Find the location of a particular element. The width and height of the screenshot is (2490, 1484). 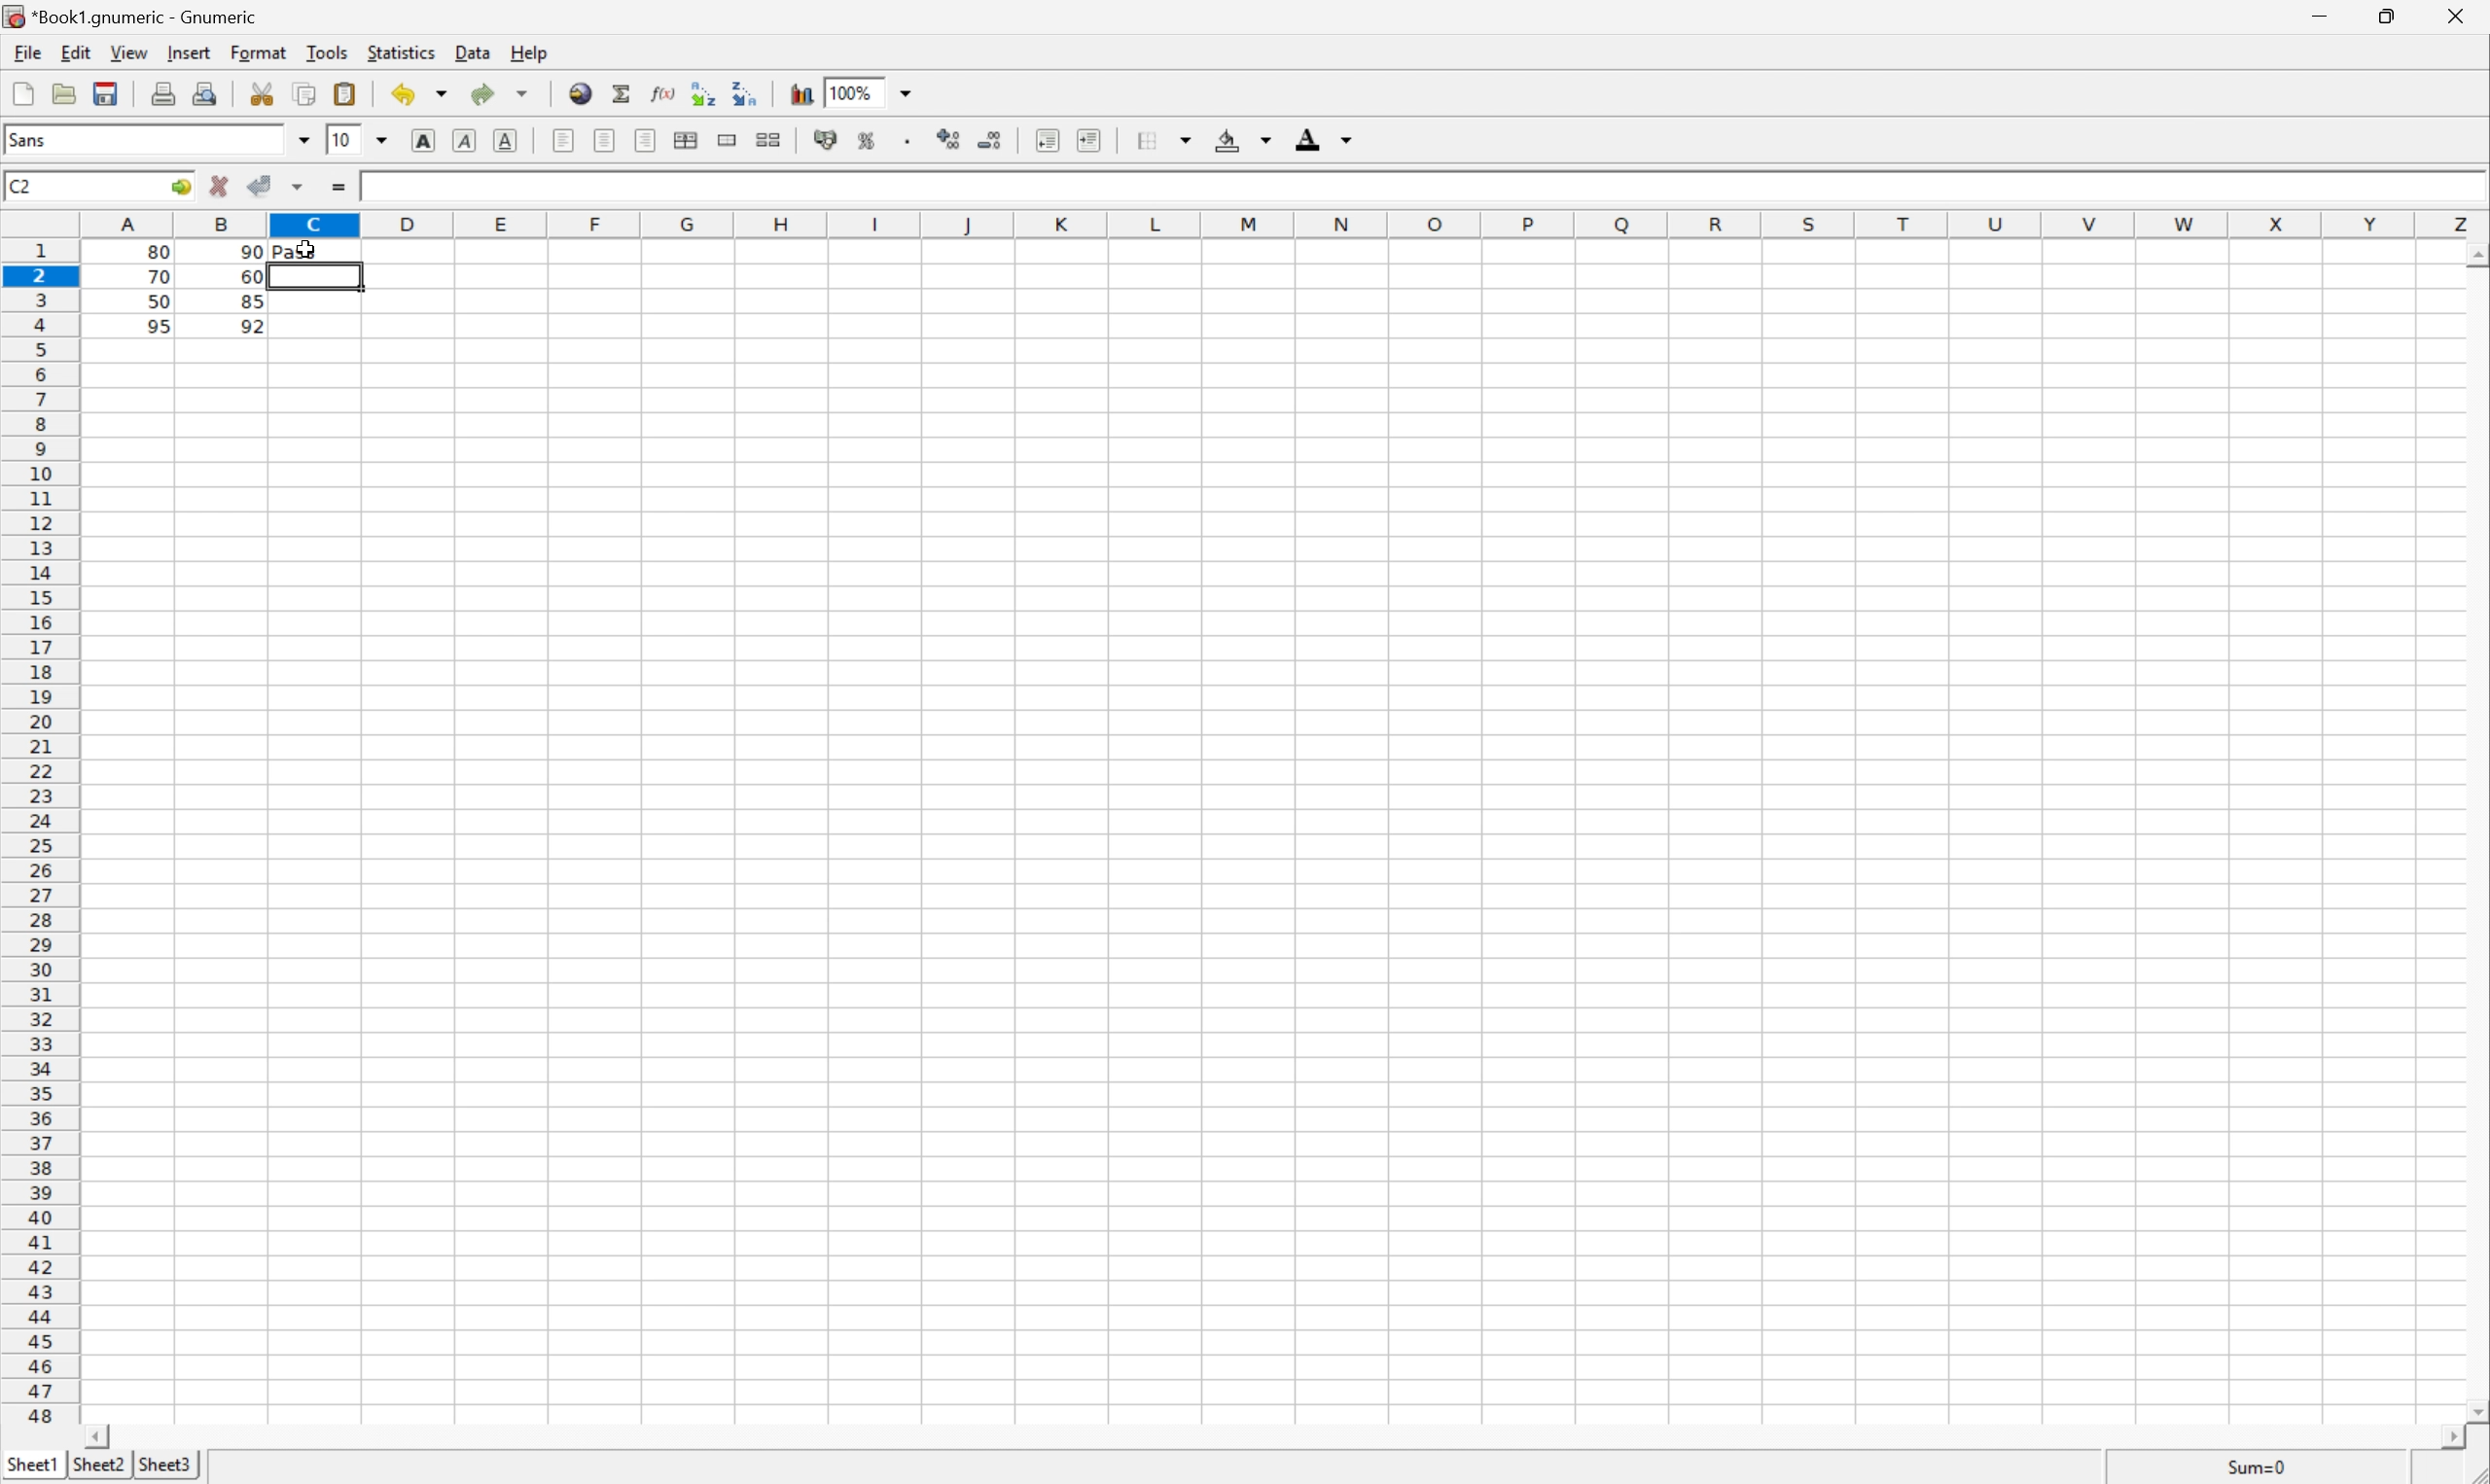

C2 is located at coordinates (24, 188).